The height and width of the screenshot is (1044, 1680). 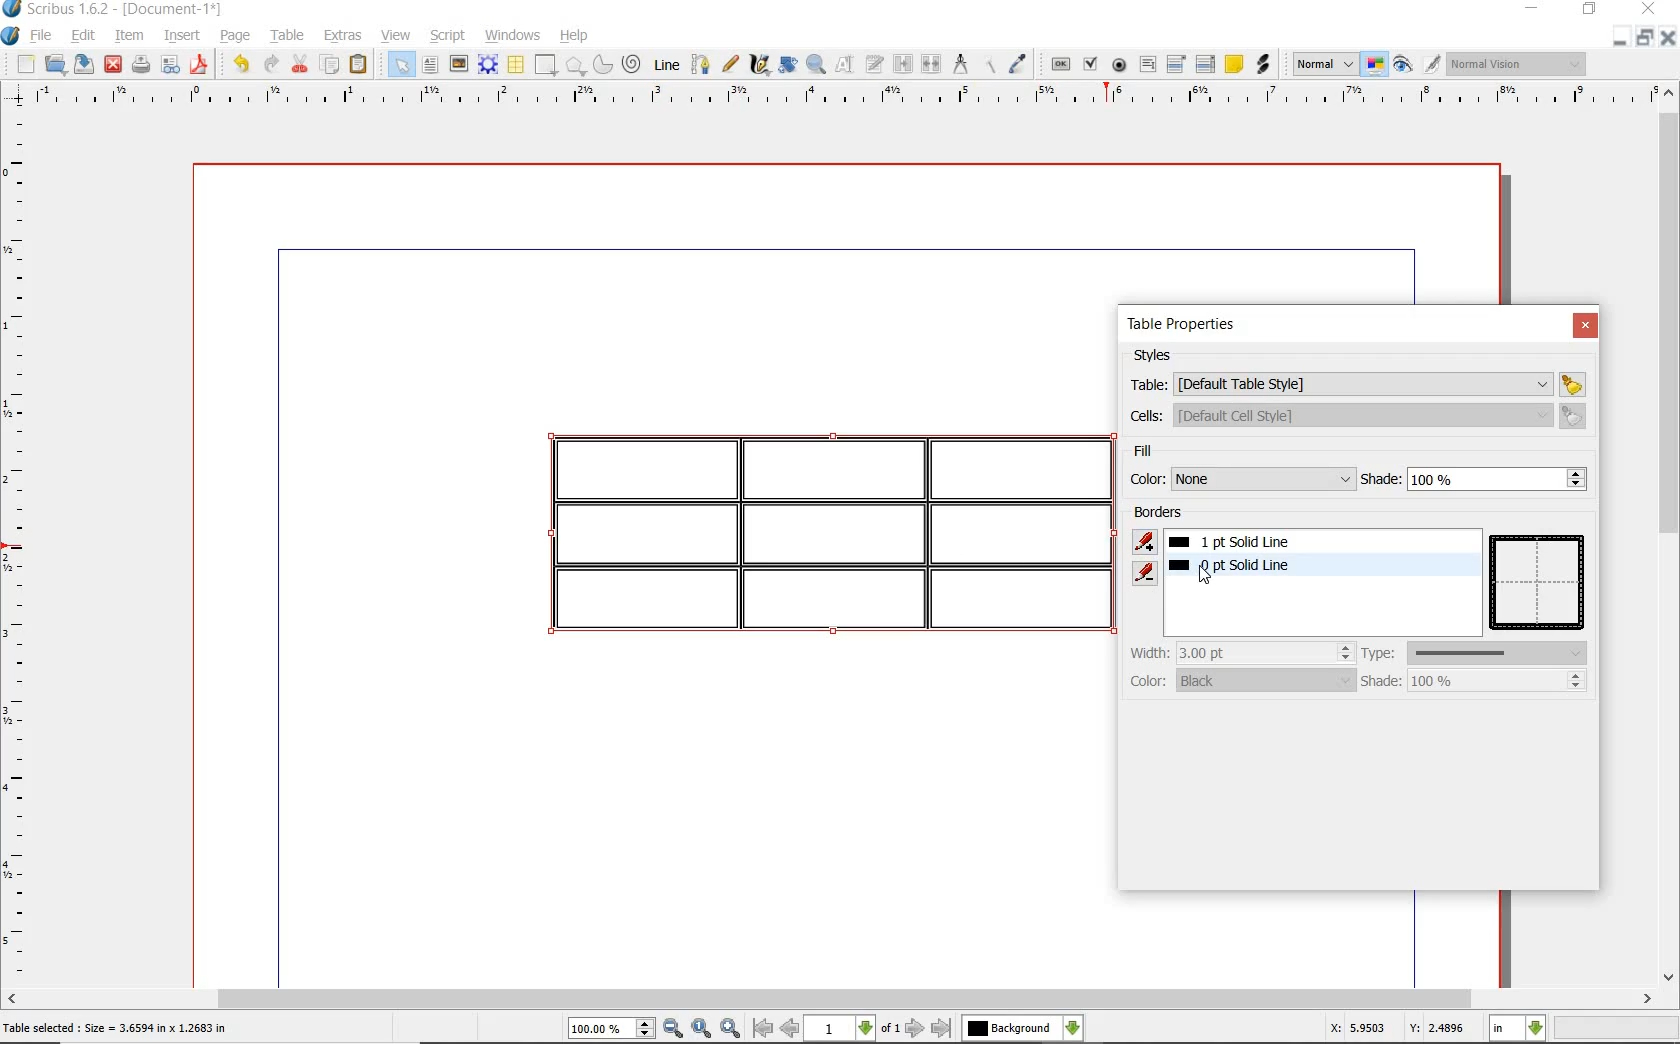 What do you see at coordinates (1621, 37) in the screenshot?
I see `MINIMIZE` at bounding box center [1621, 37].